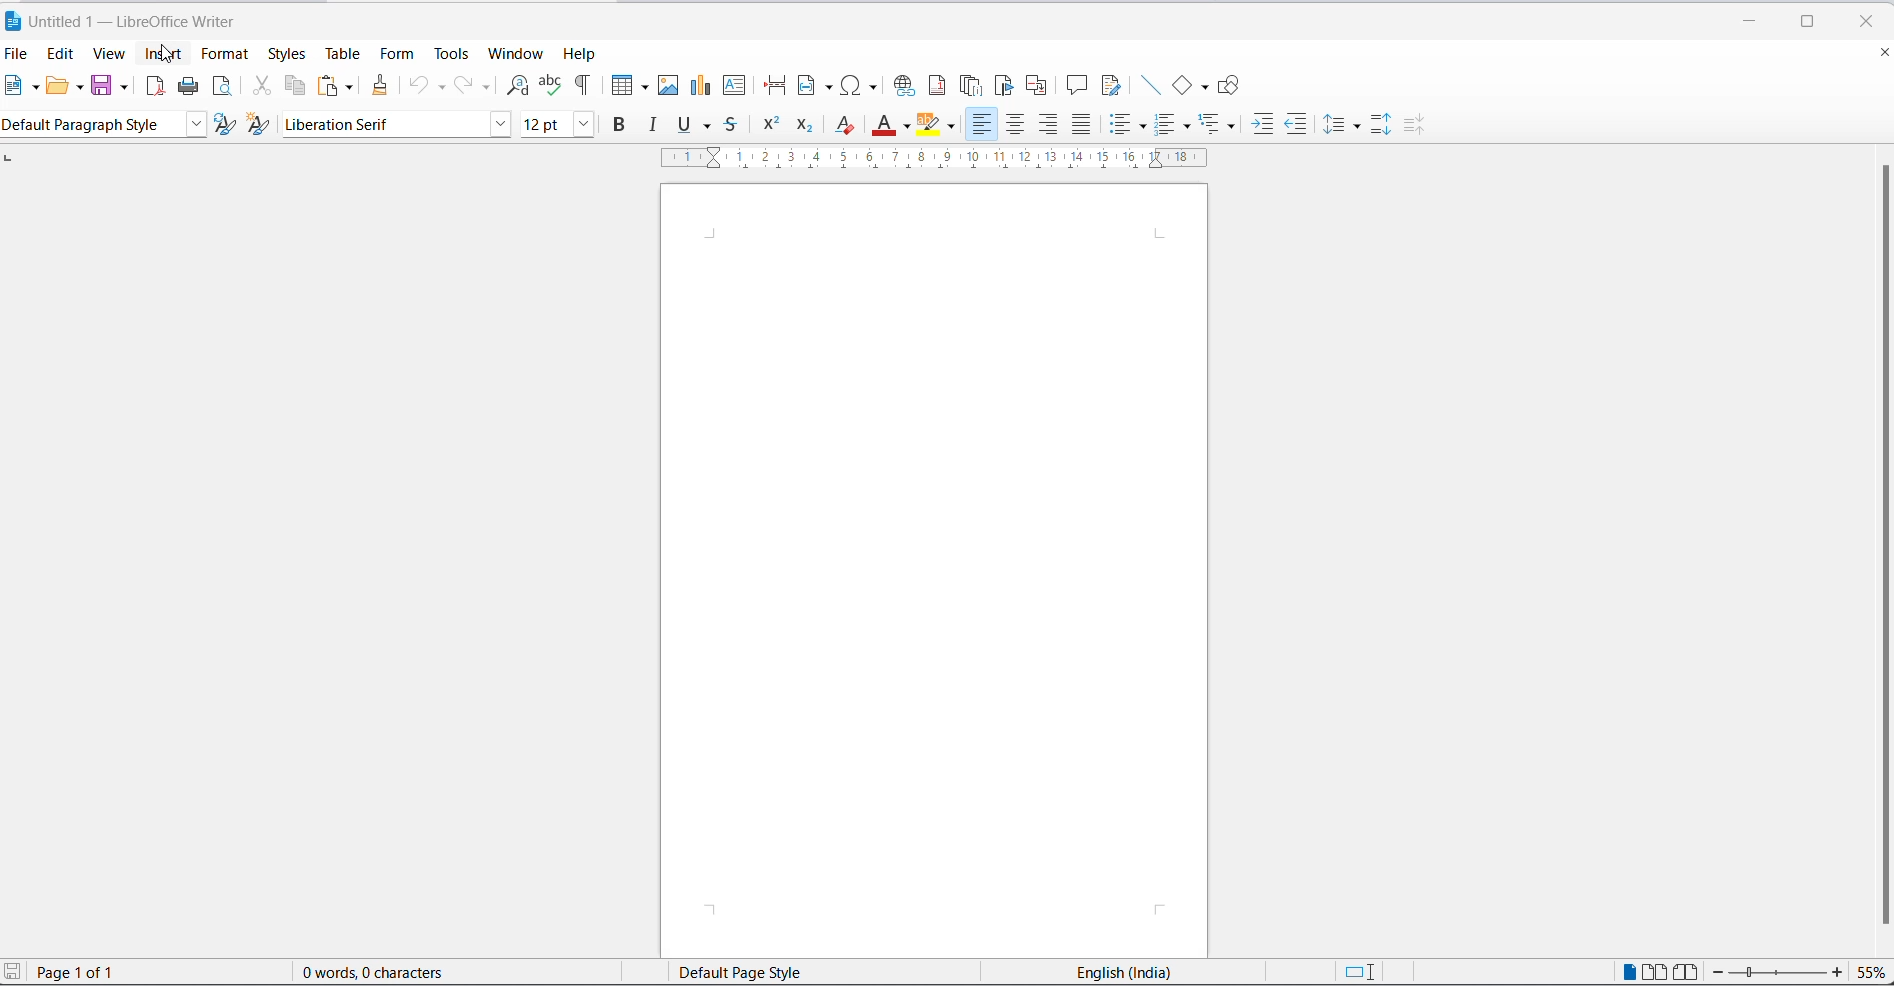 Image resolution: width=1894 pixels, height=986 pixels. Describe the element at coordinates (1722, 972) in the screenshot. I see `decrease zoom` at that location.